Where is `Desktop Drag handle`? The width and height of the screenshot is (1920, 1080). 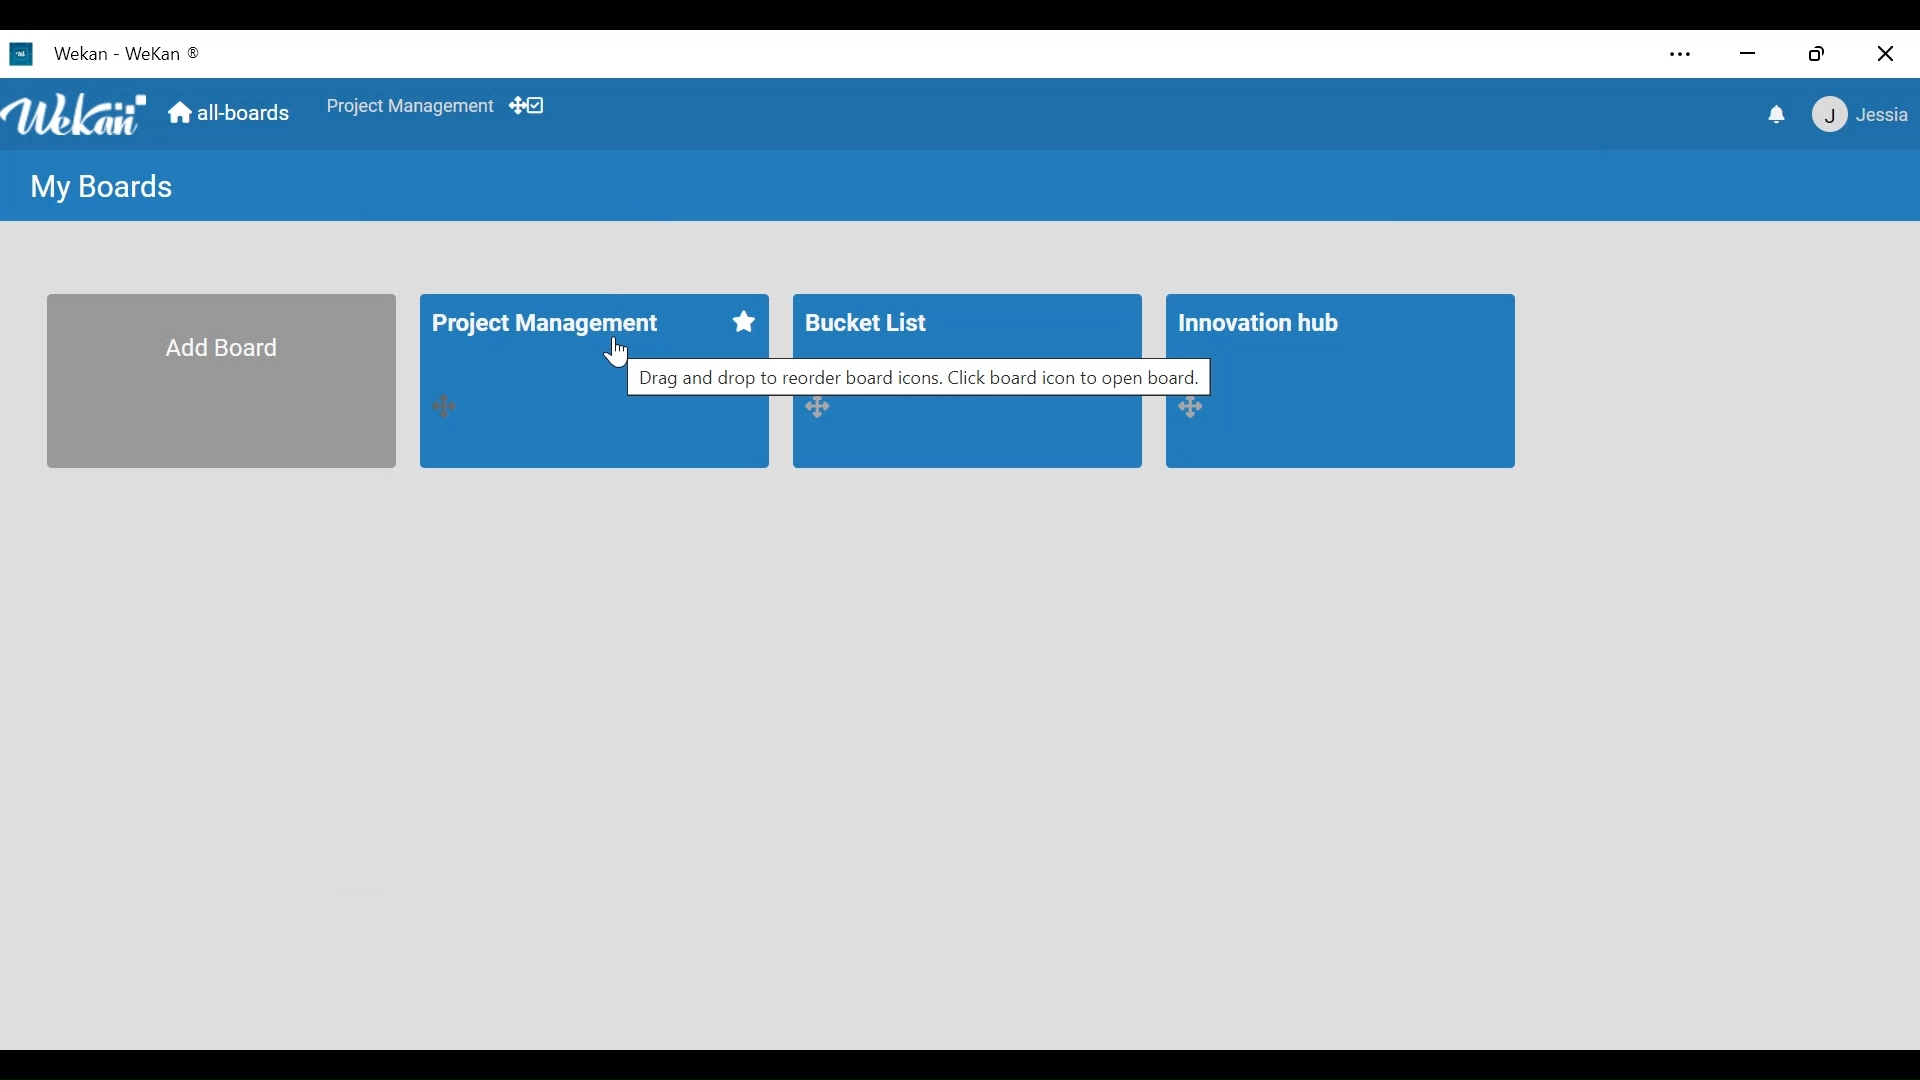
Desktop Drag handle is located at coordinates (819, 408).